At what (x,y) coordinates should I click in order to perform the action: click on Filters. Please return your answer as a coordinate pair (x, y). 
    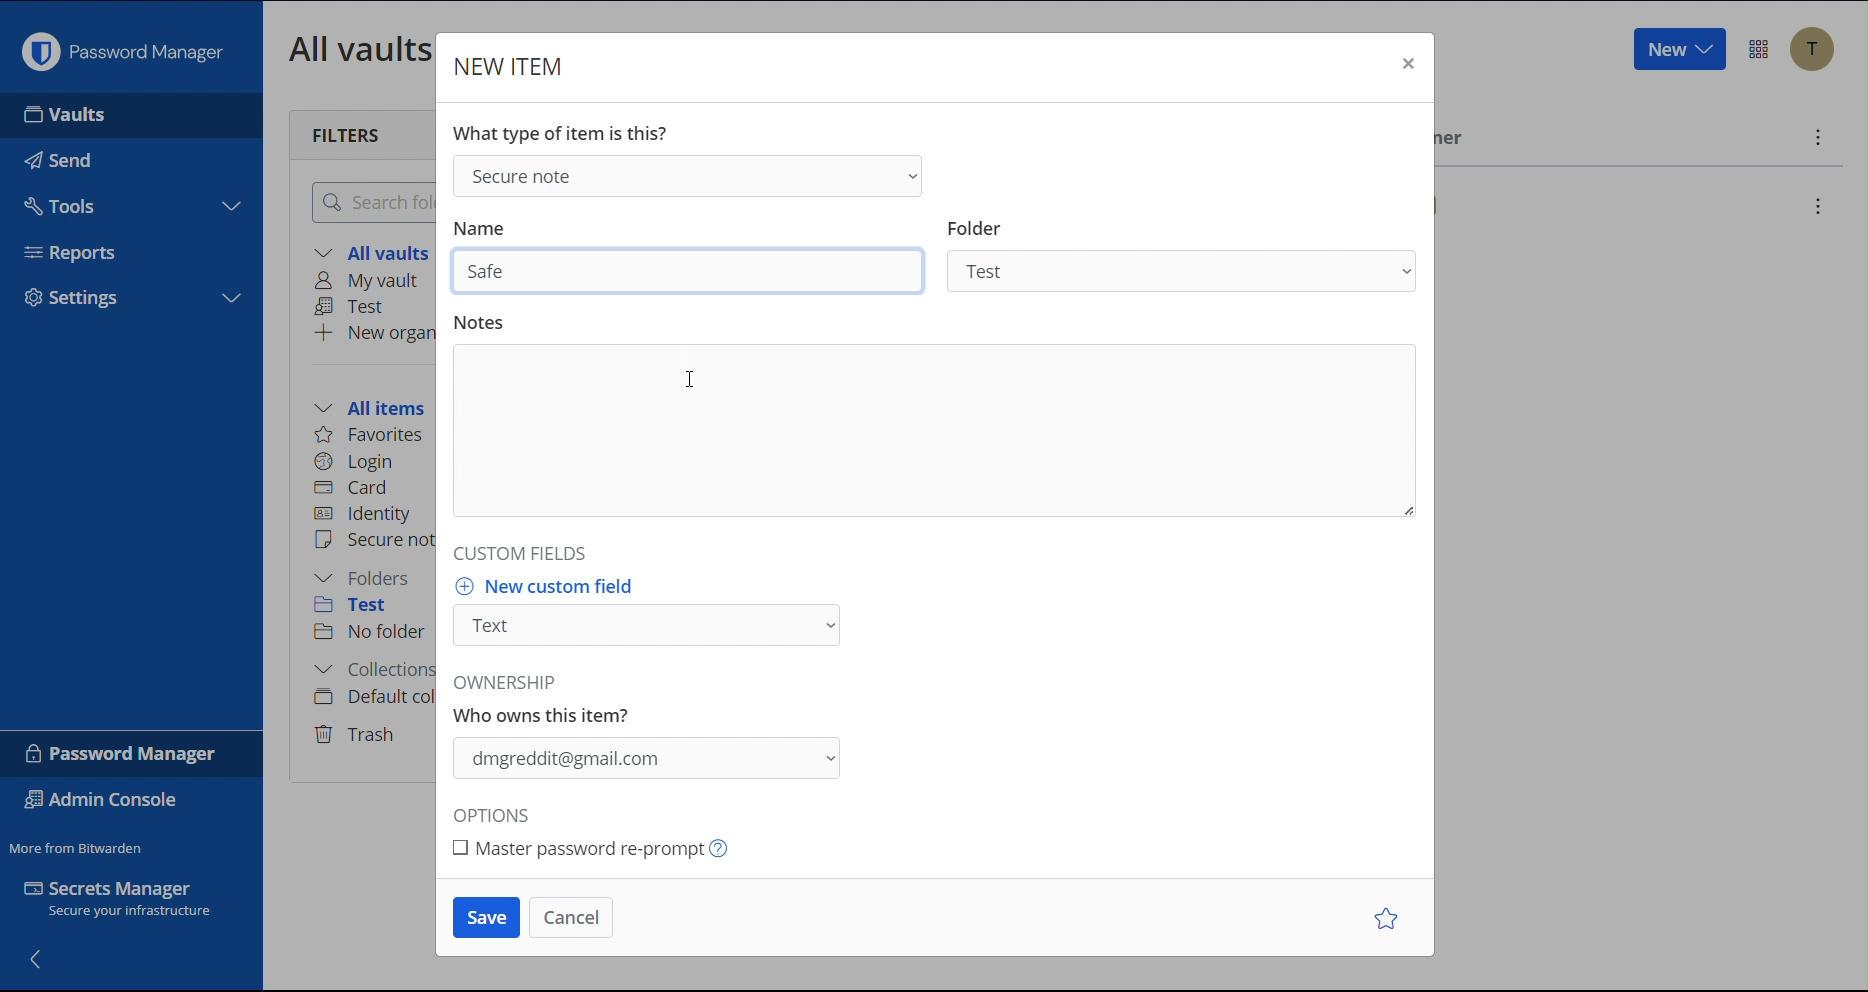
    Looking at the image, I should click on (348, 133).